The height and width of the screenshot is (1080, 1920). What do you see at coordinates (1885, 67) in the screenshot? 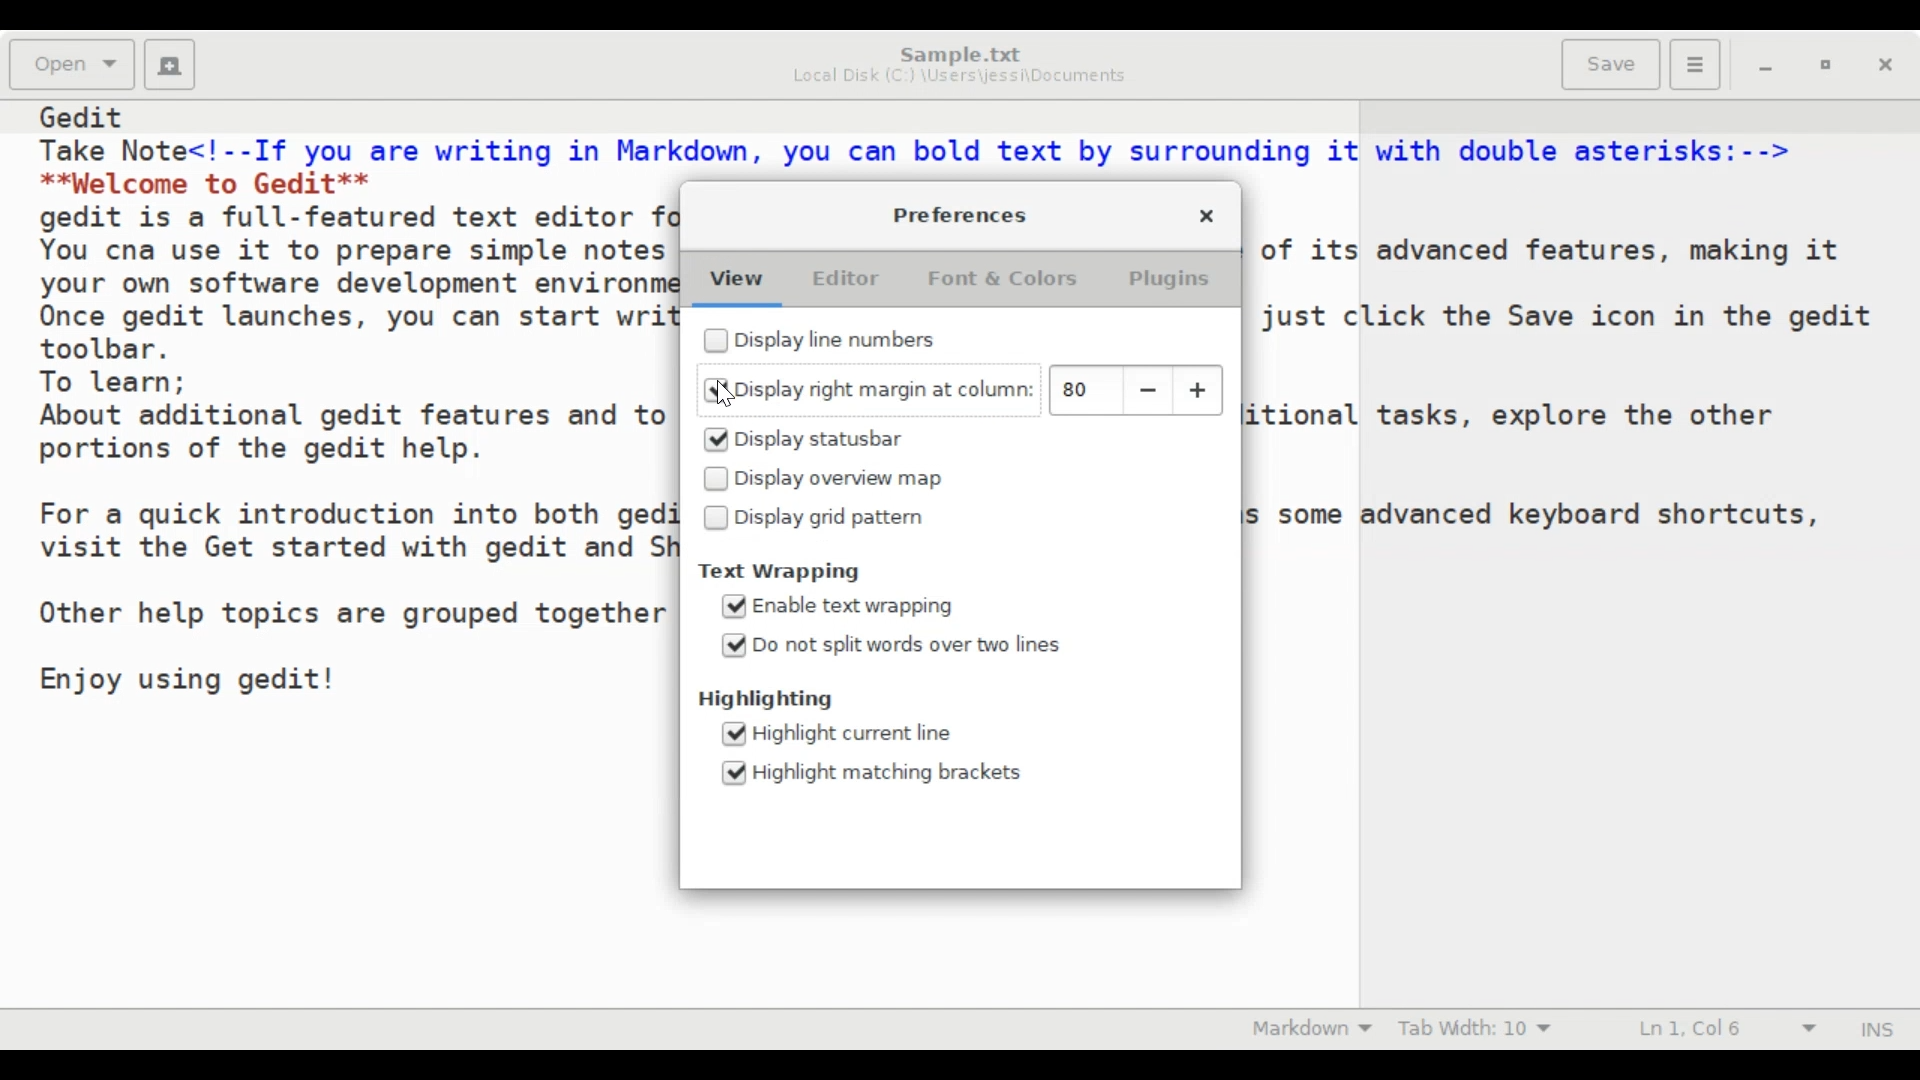
I see `close` at bounding box center [1885, 67].